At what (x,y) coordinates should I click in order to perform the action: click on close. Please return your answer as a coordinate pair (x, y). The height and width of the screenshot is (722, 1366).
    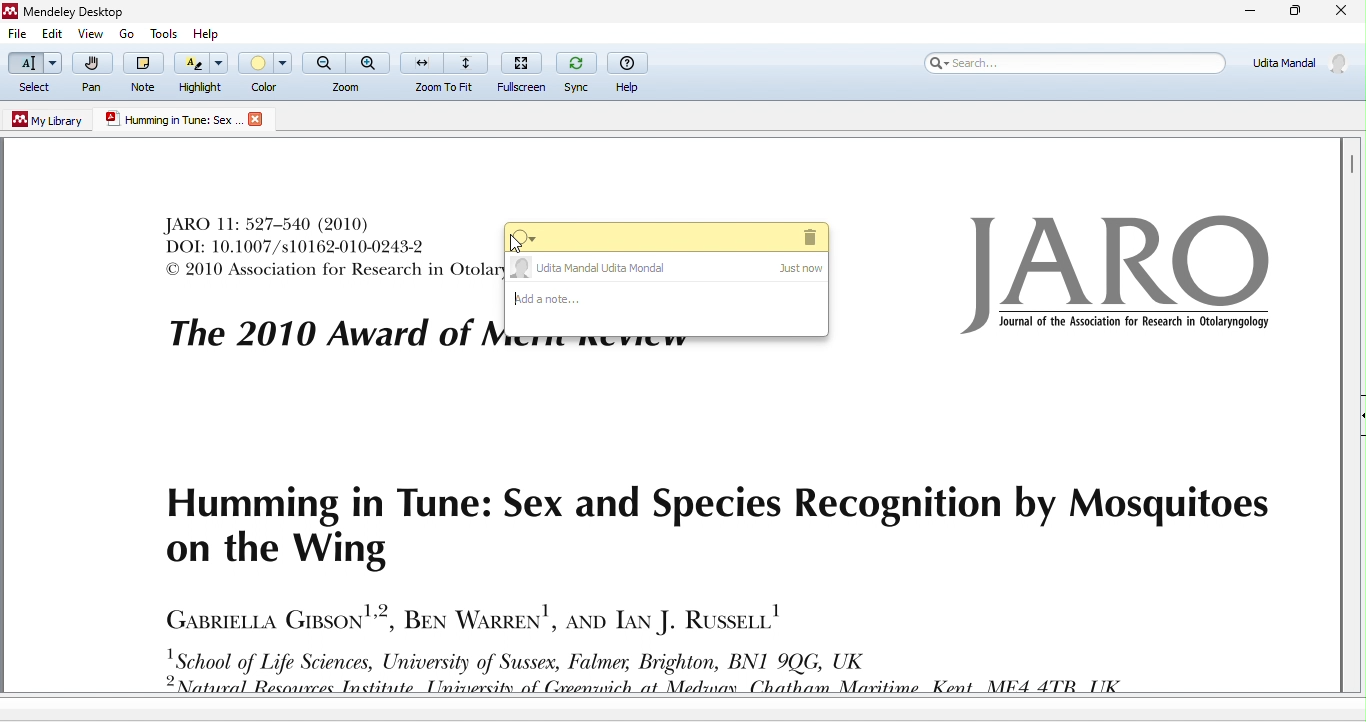
    Looking at the image, I should click on (1340, 12).